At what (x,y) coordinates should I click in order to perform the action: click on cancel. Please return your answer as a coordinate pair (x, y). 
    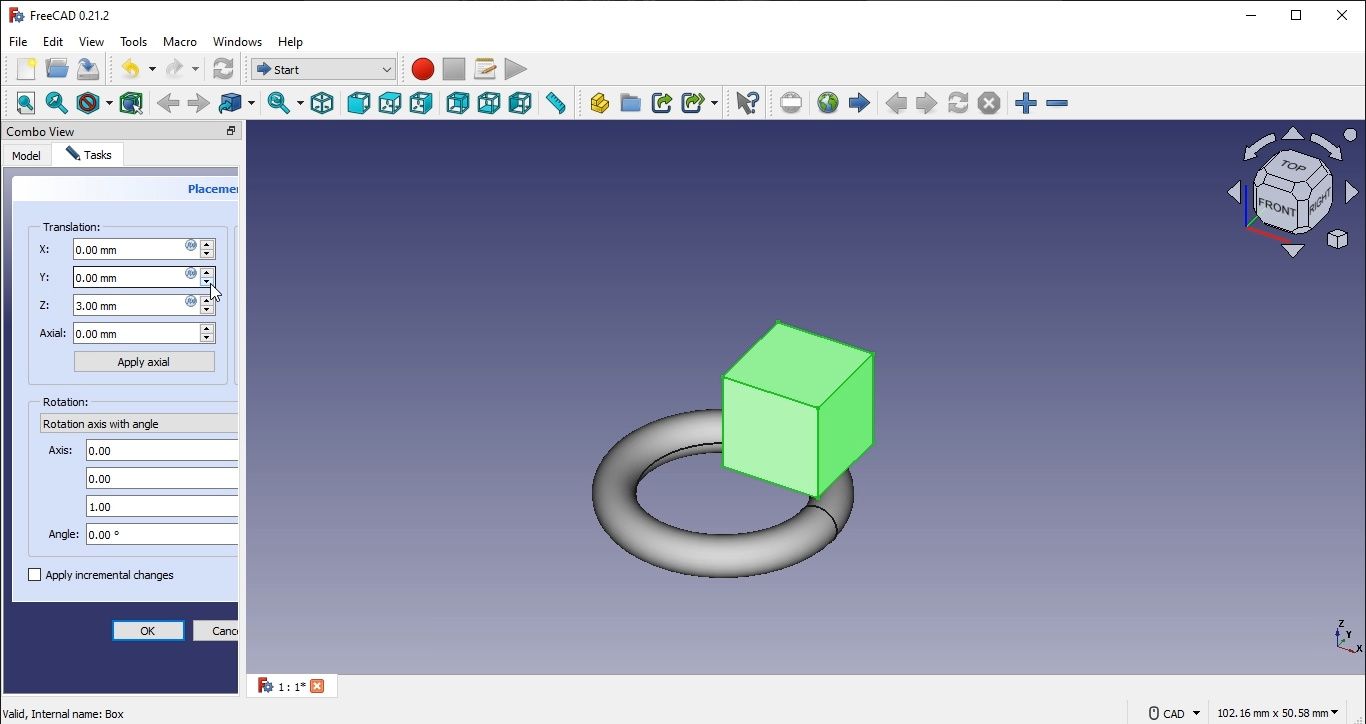
    Looking at the image, I should click on (217, 632).